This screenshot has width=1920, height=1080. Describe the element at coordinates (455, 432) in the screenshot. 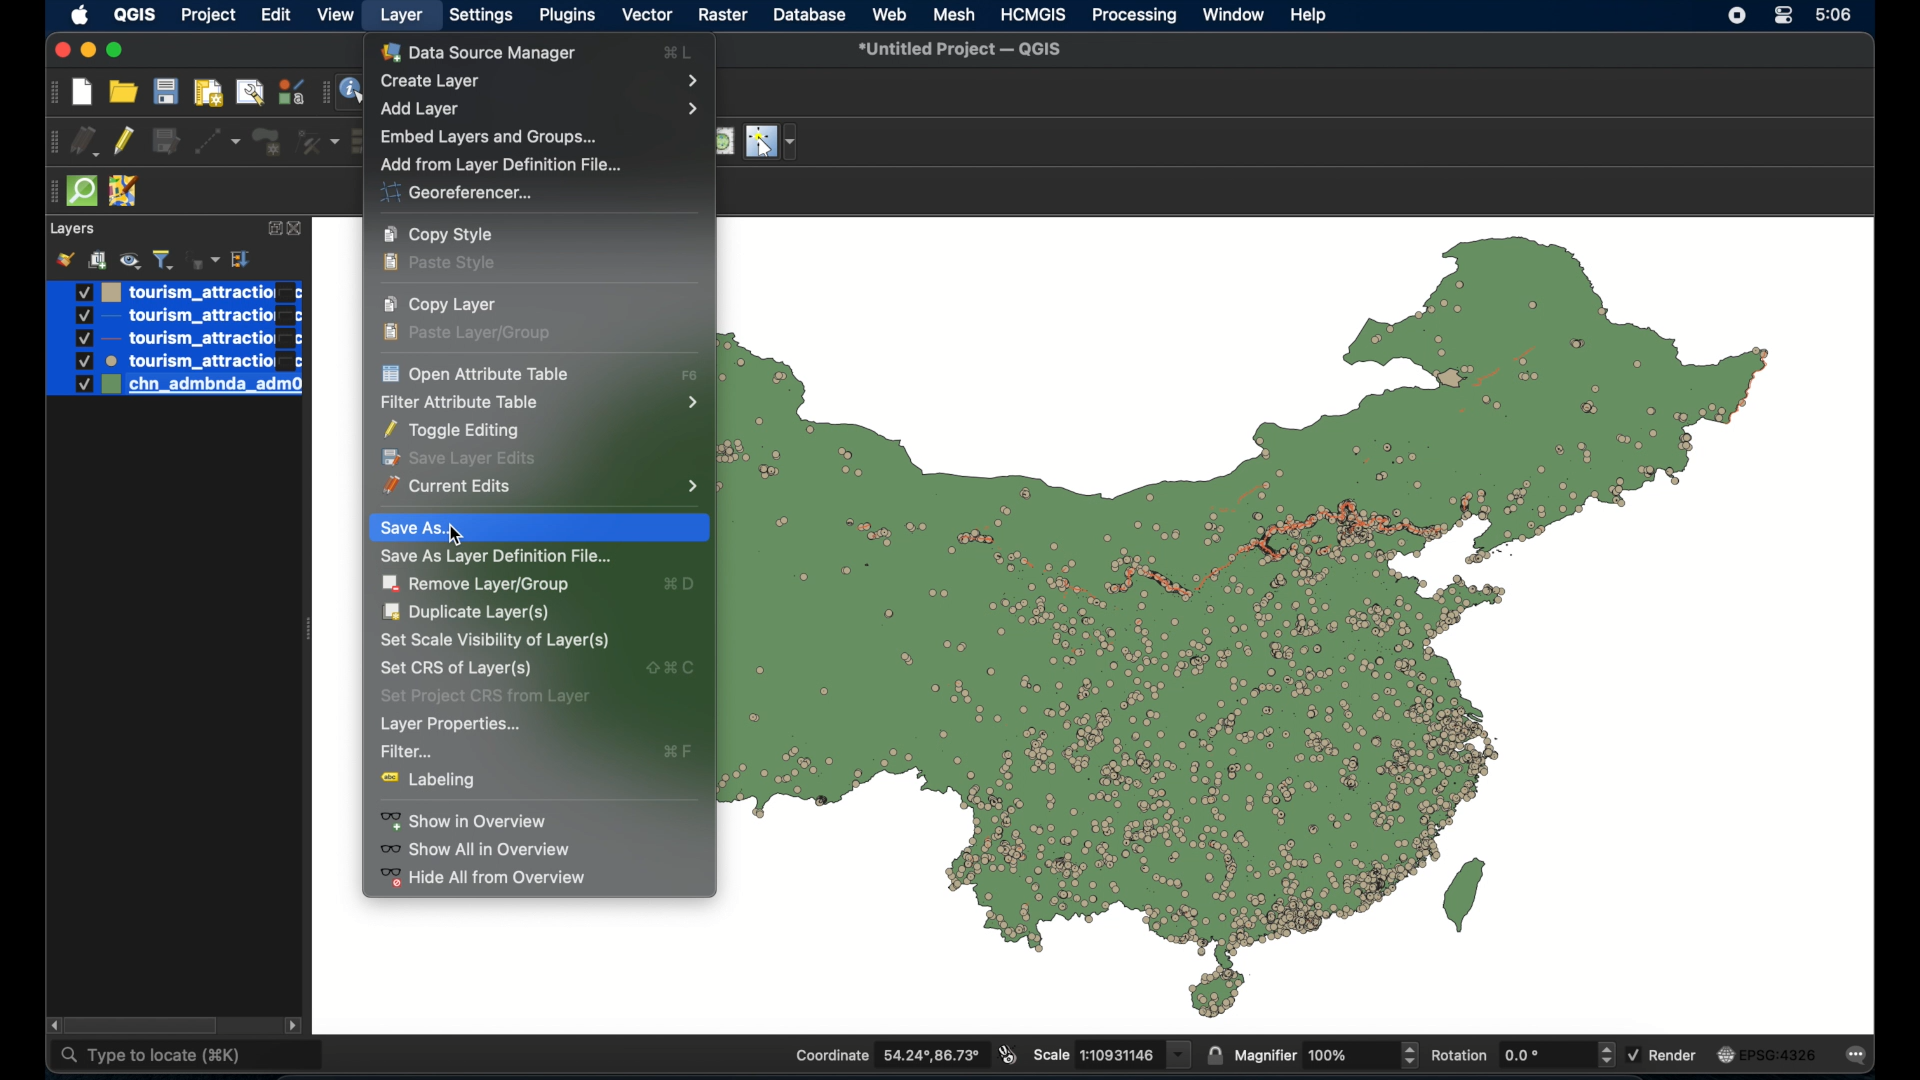

I see `toggle editing` at that location.